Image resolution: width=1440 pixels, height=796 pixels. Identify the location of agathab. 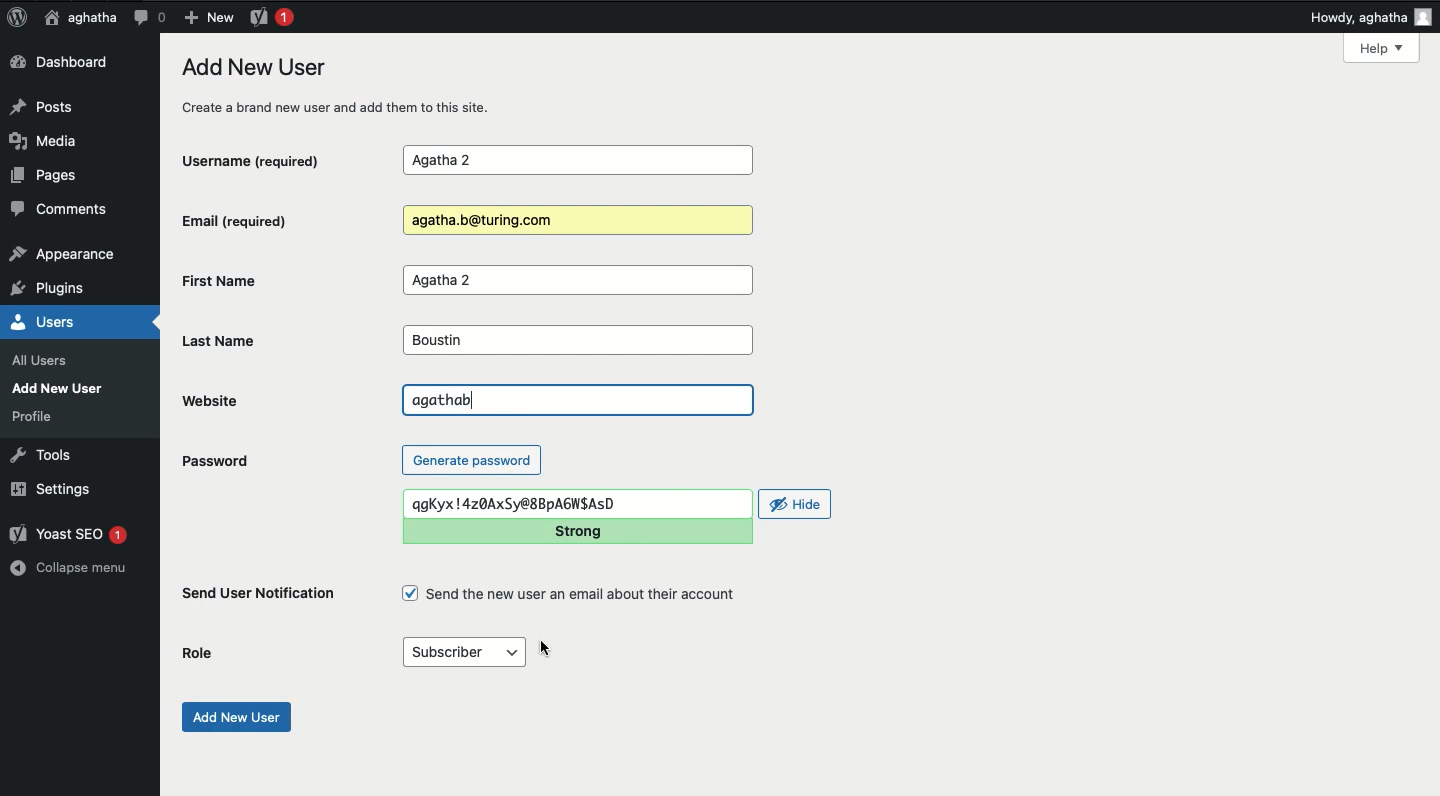
(579, 397).